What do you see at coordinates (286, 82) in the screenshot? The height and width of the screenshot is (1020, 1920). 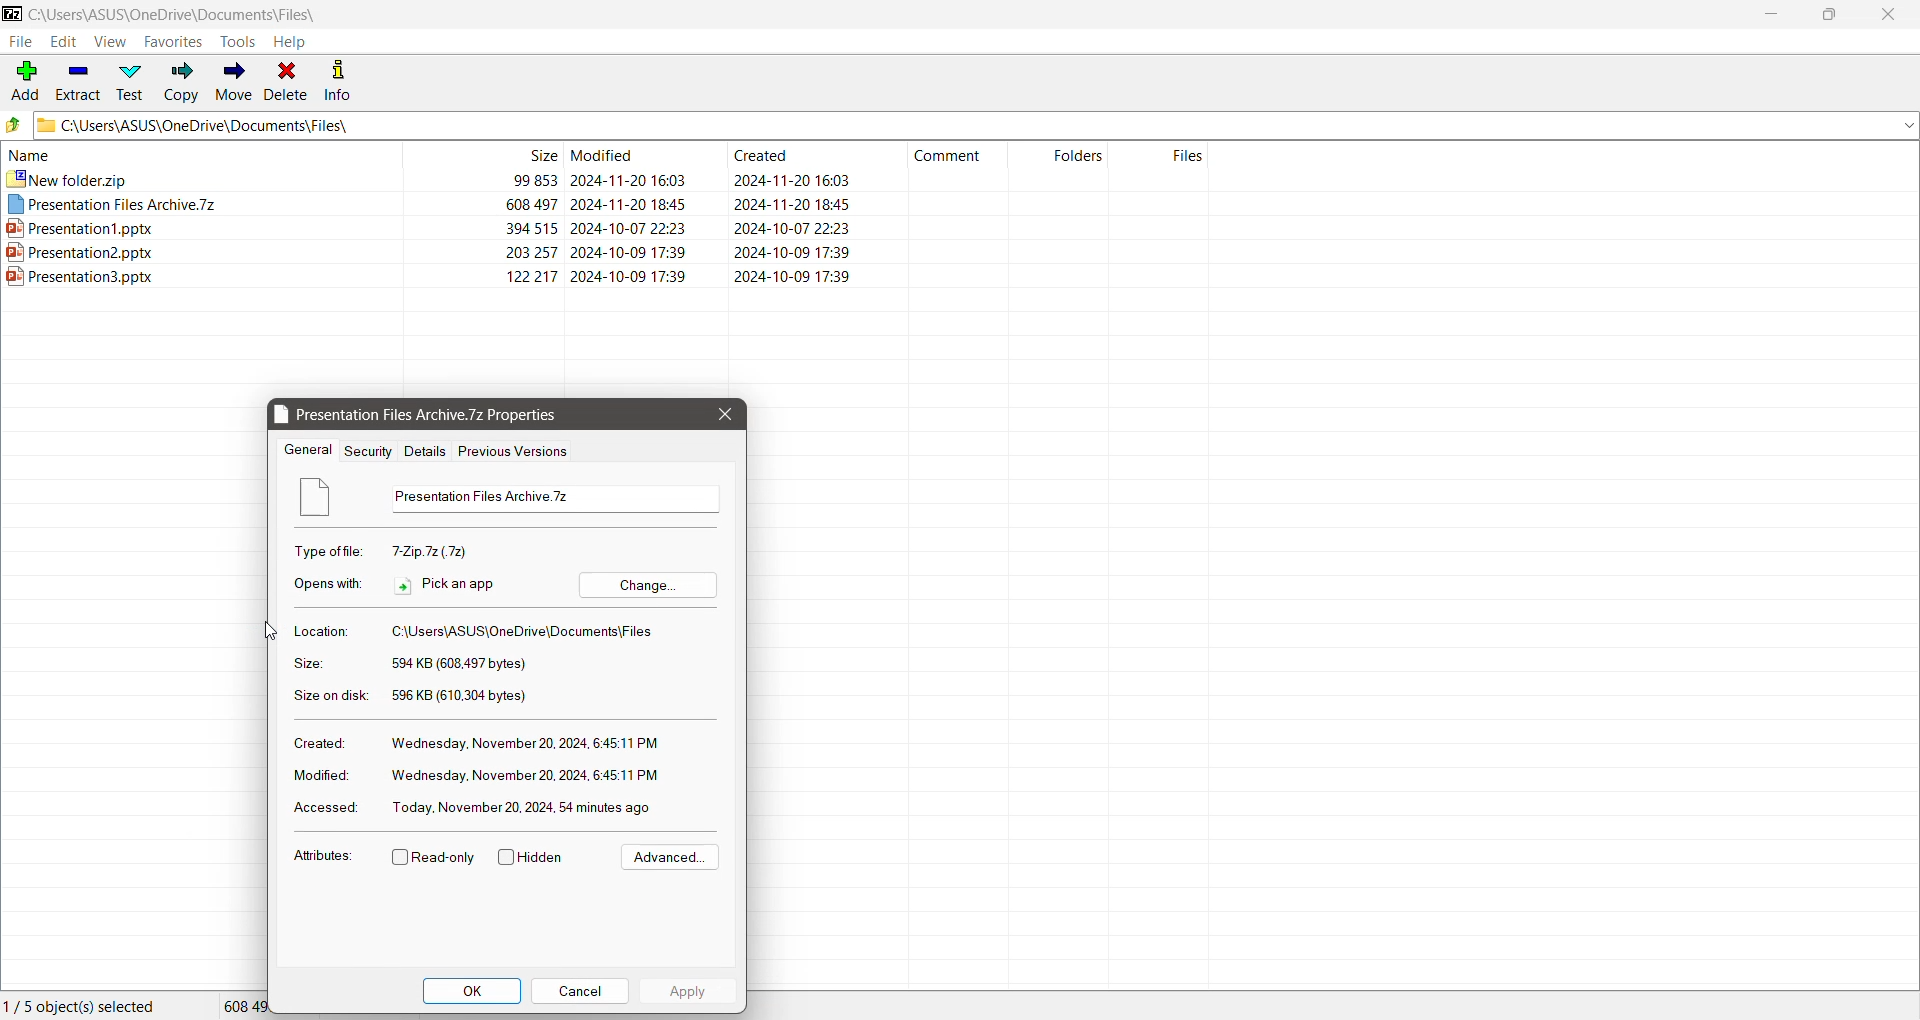 I see `Delete` at bounding box center [286, 82].